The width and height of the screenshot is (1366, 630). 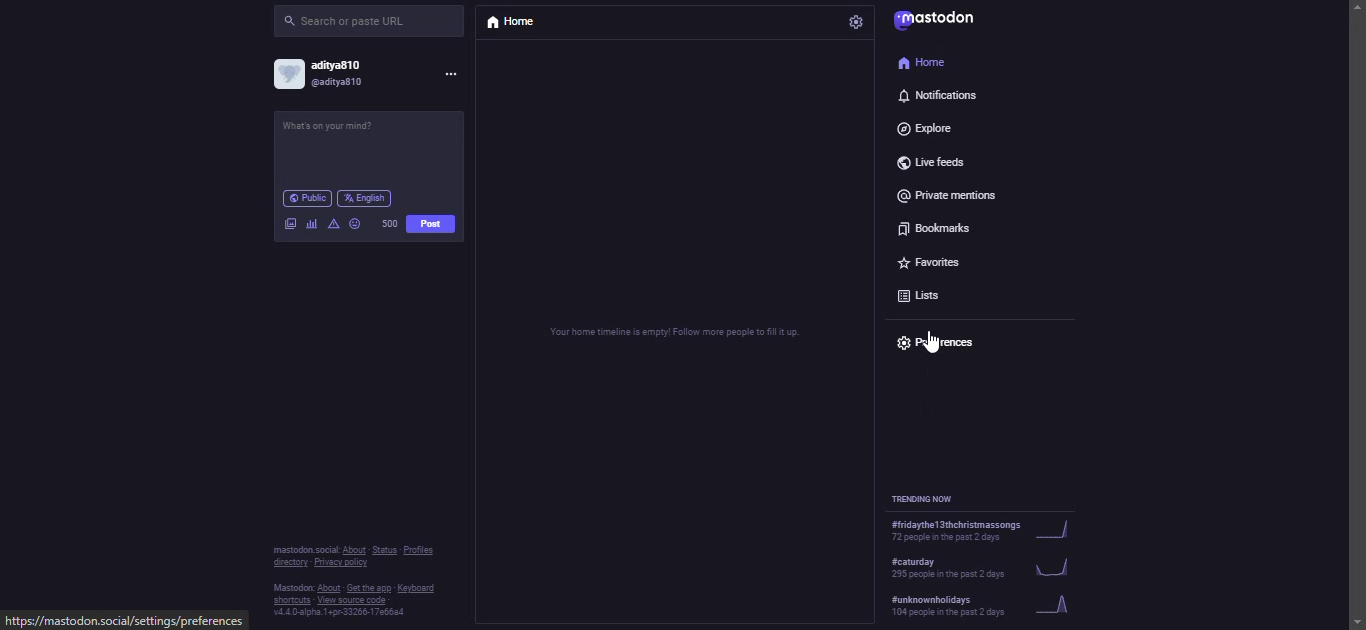 I want to click on bookmarks, so click(x=934, y=232).